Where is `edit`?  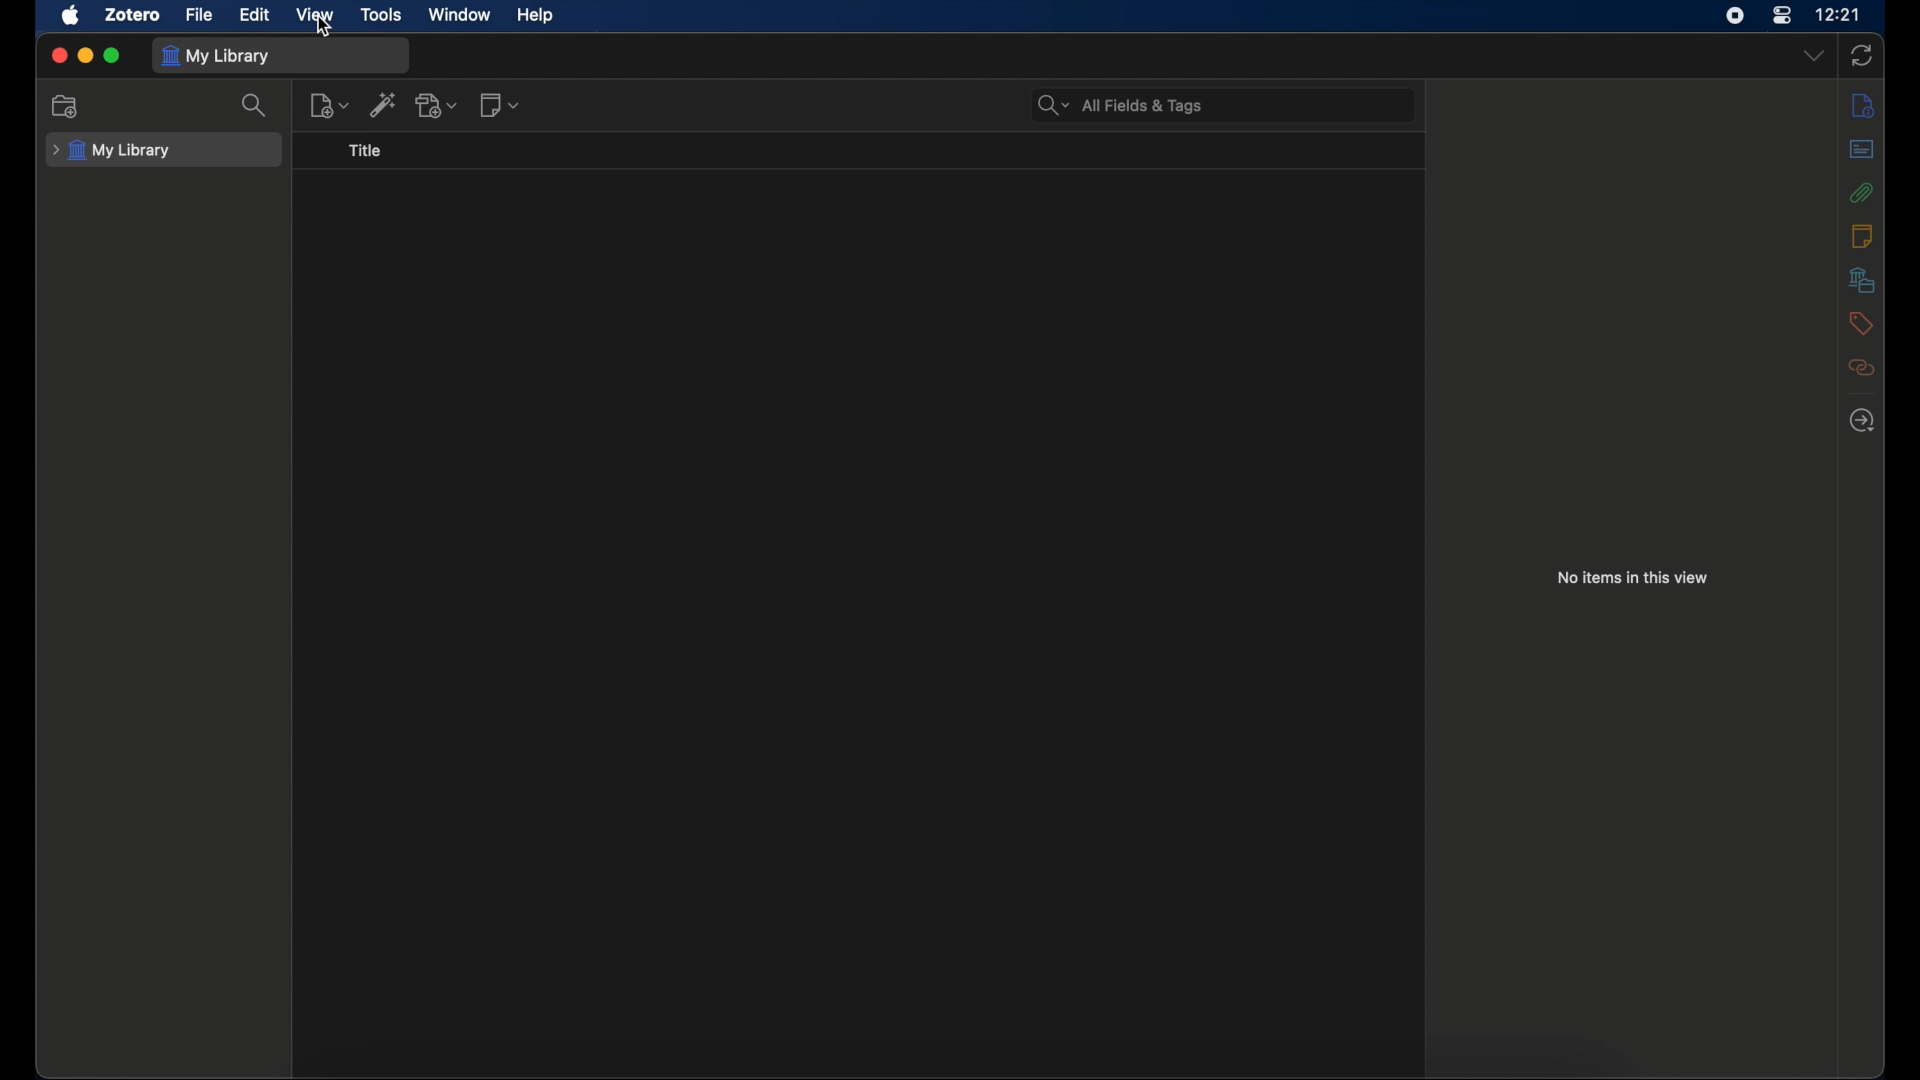 edit is located at coordinates (254, 15).